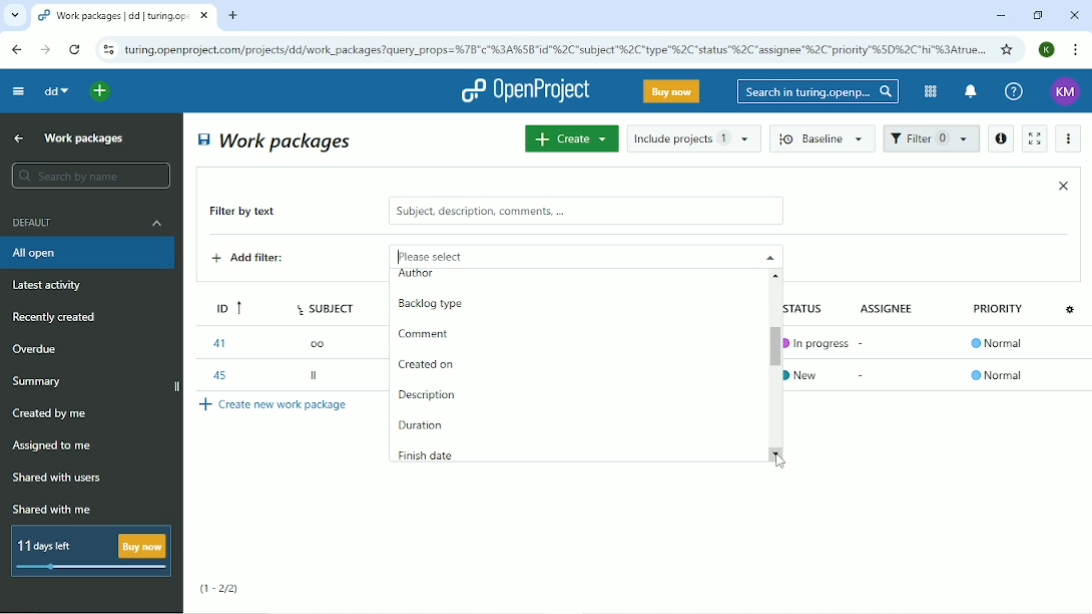  I want to click on close drop down menu, so click(768, 256).